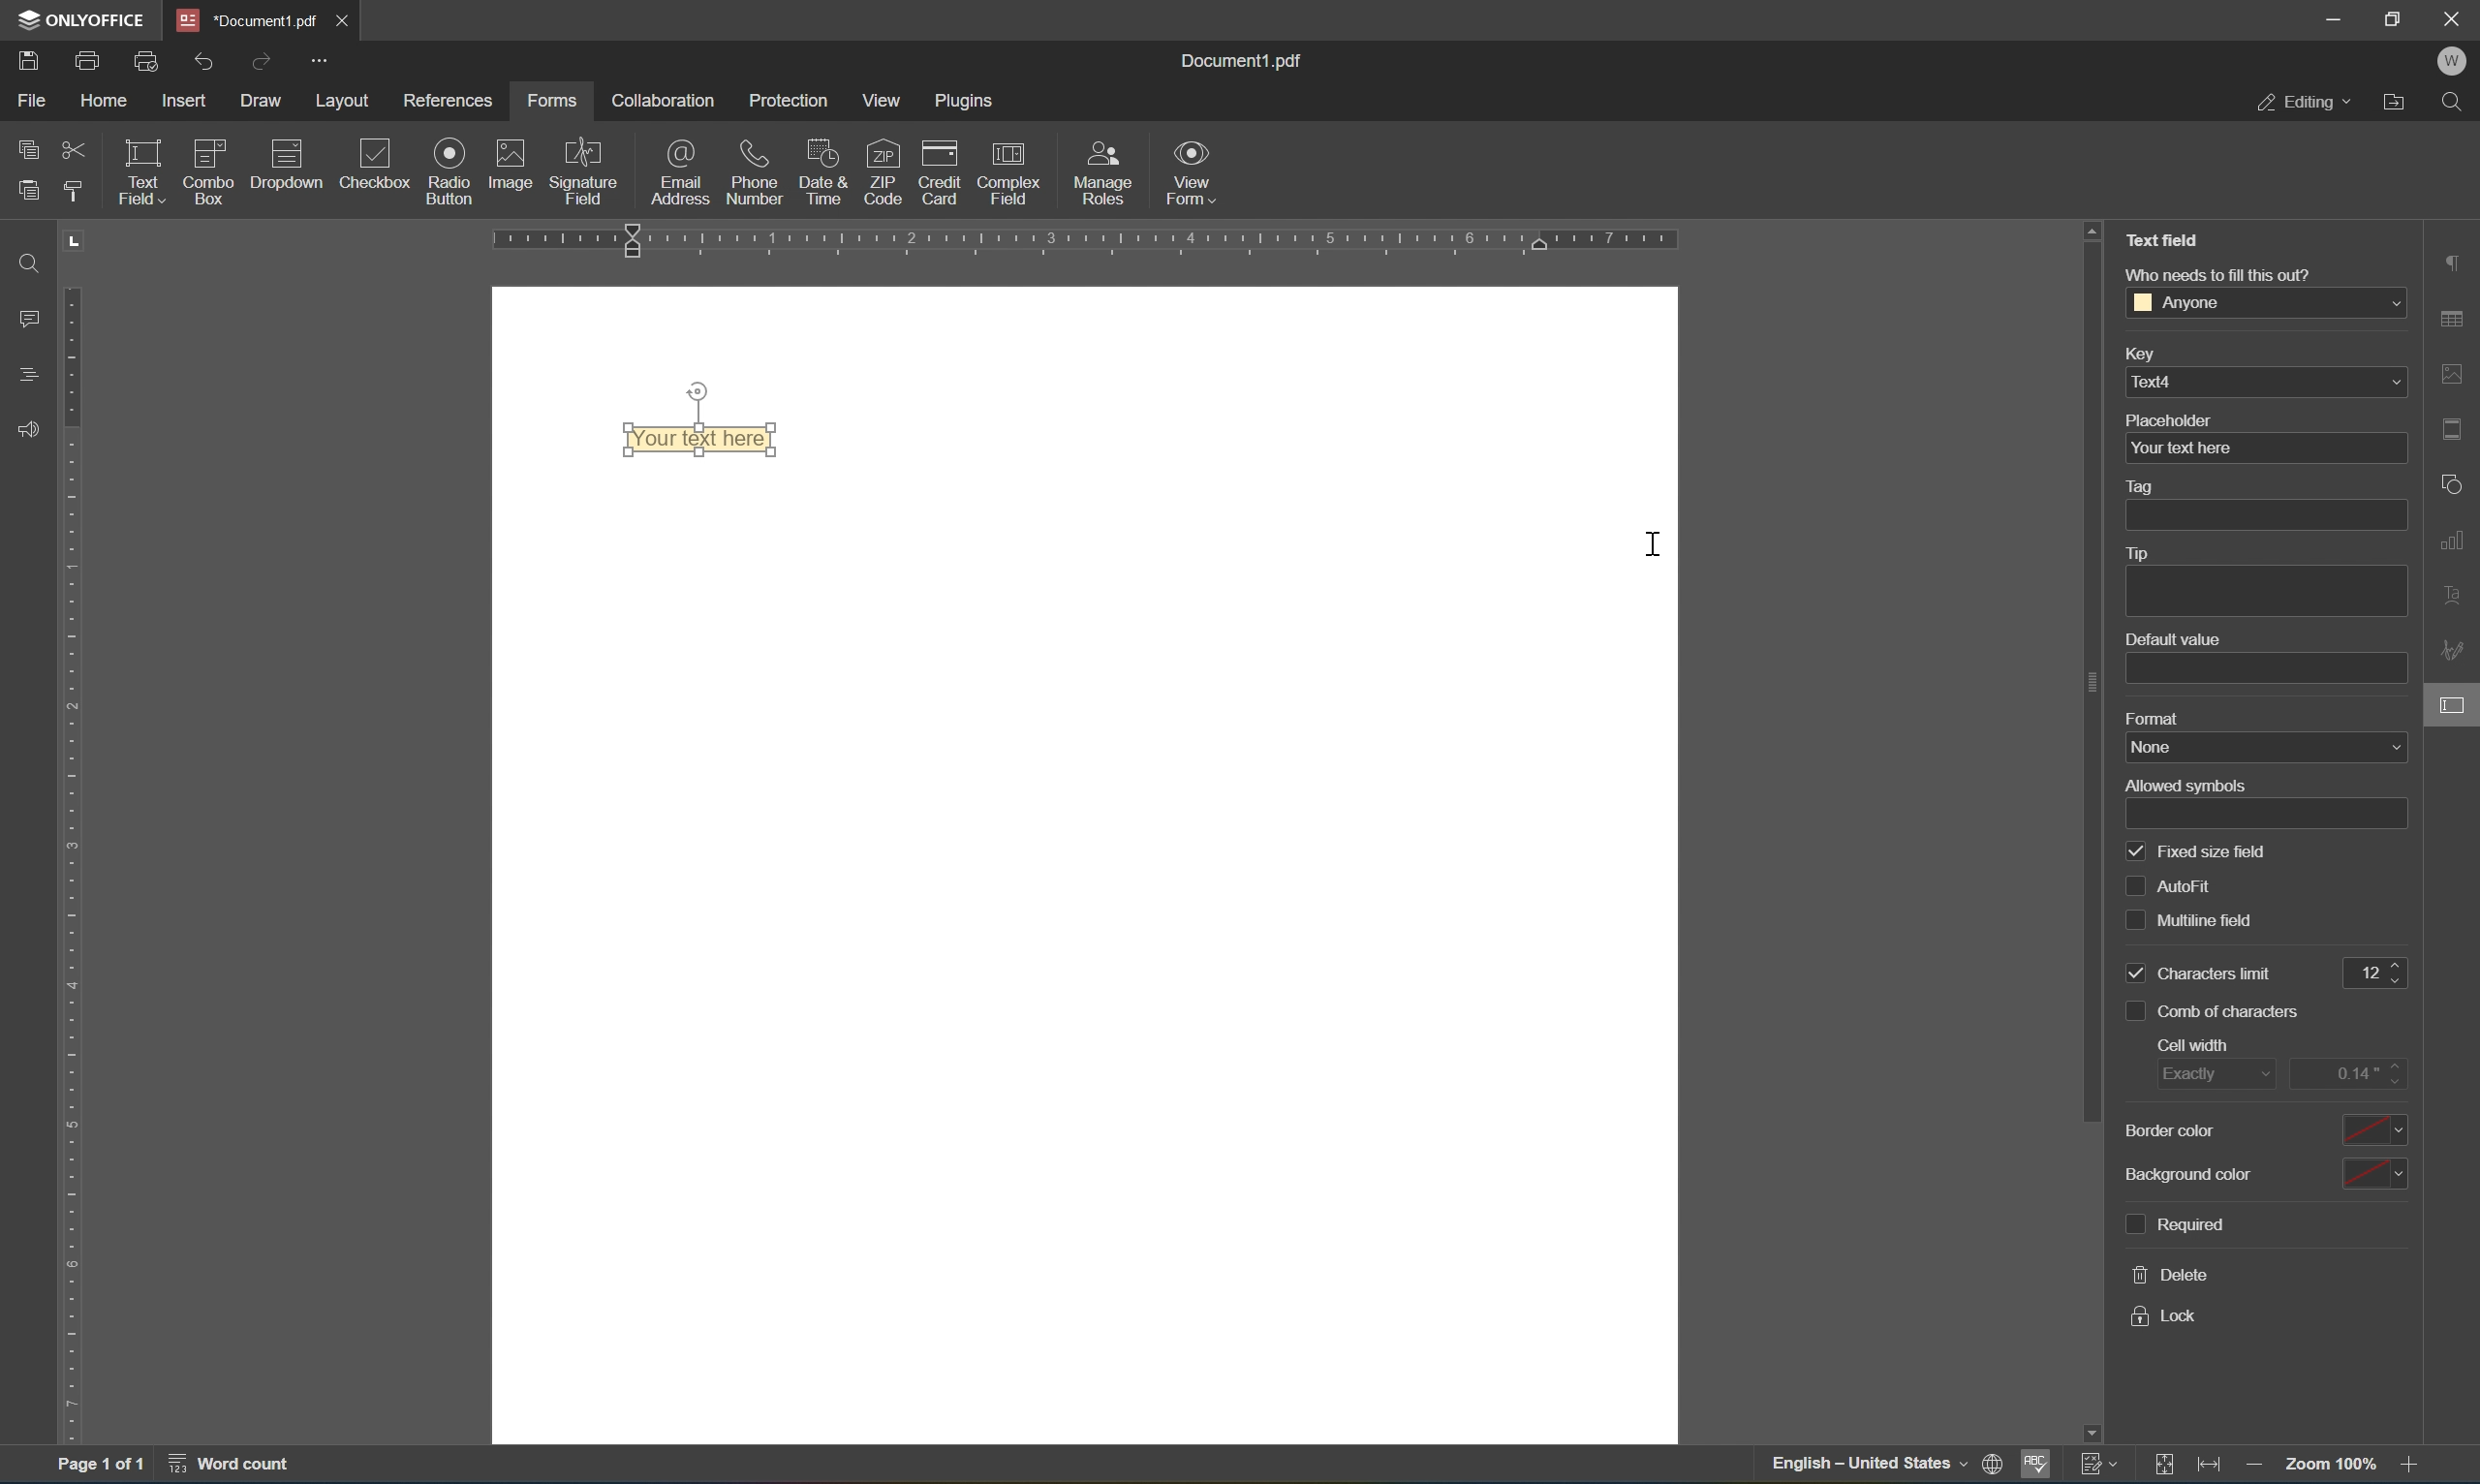 This screenshot has height=1484, width=2480. Describe the element at coordinates (241, 17) in the screenshot. I see `document1.pdf` at that location.